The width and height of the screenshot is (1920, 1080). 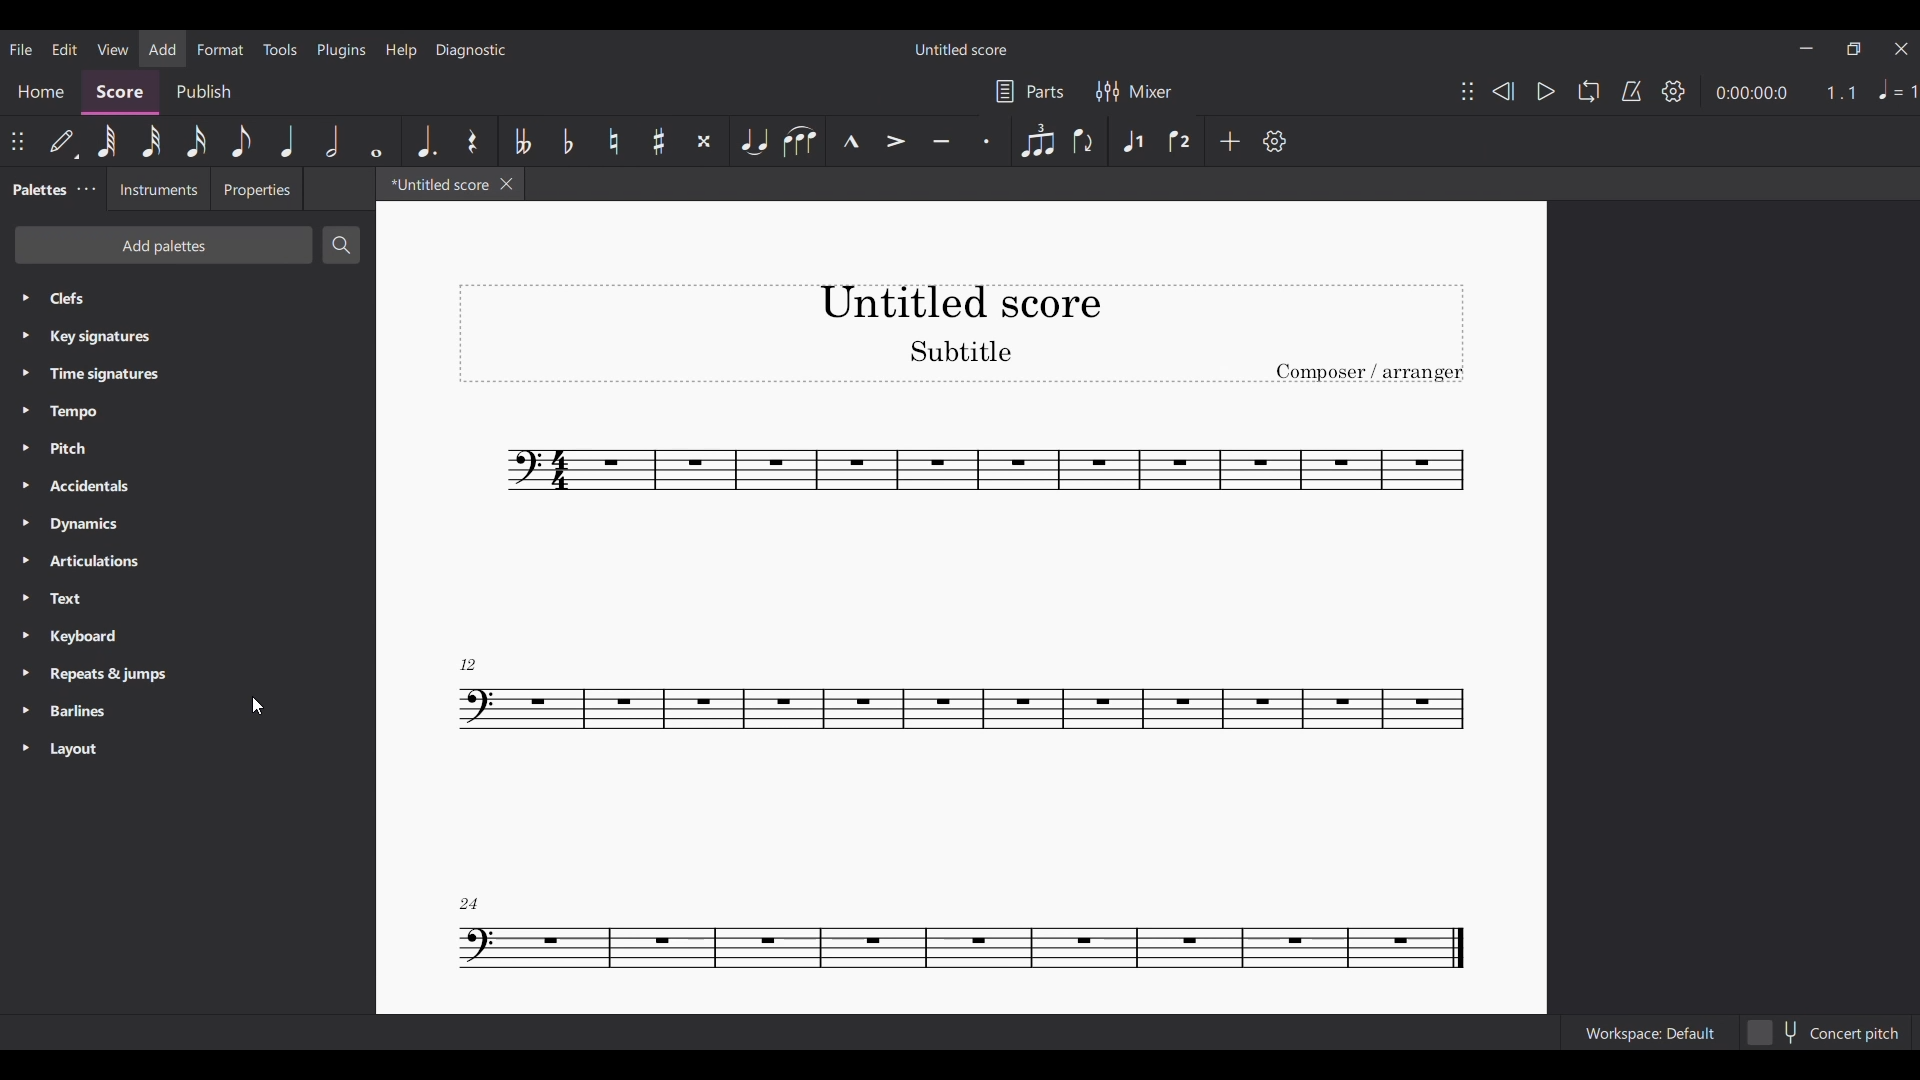 I want to click on Half note, so click(x=1039, y=140).